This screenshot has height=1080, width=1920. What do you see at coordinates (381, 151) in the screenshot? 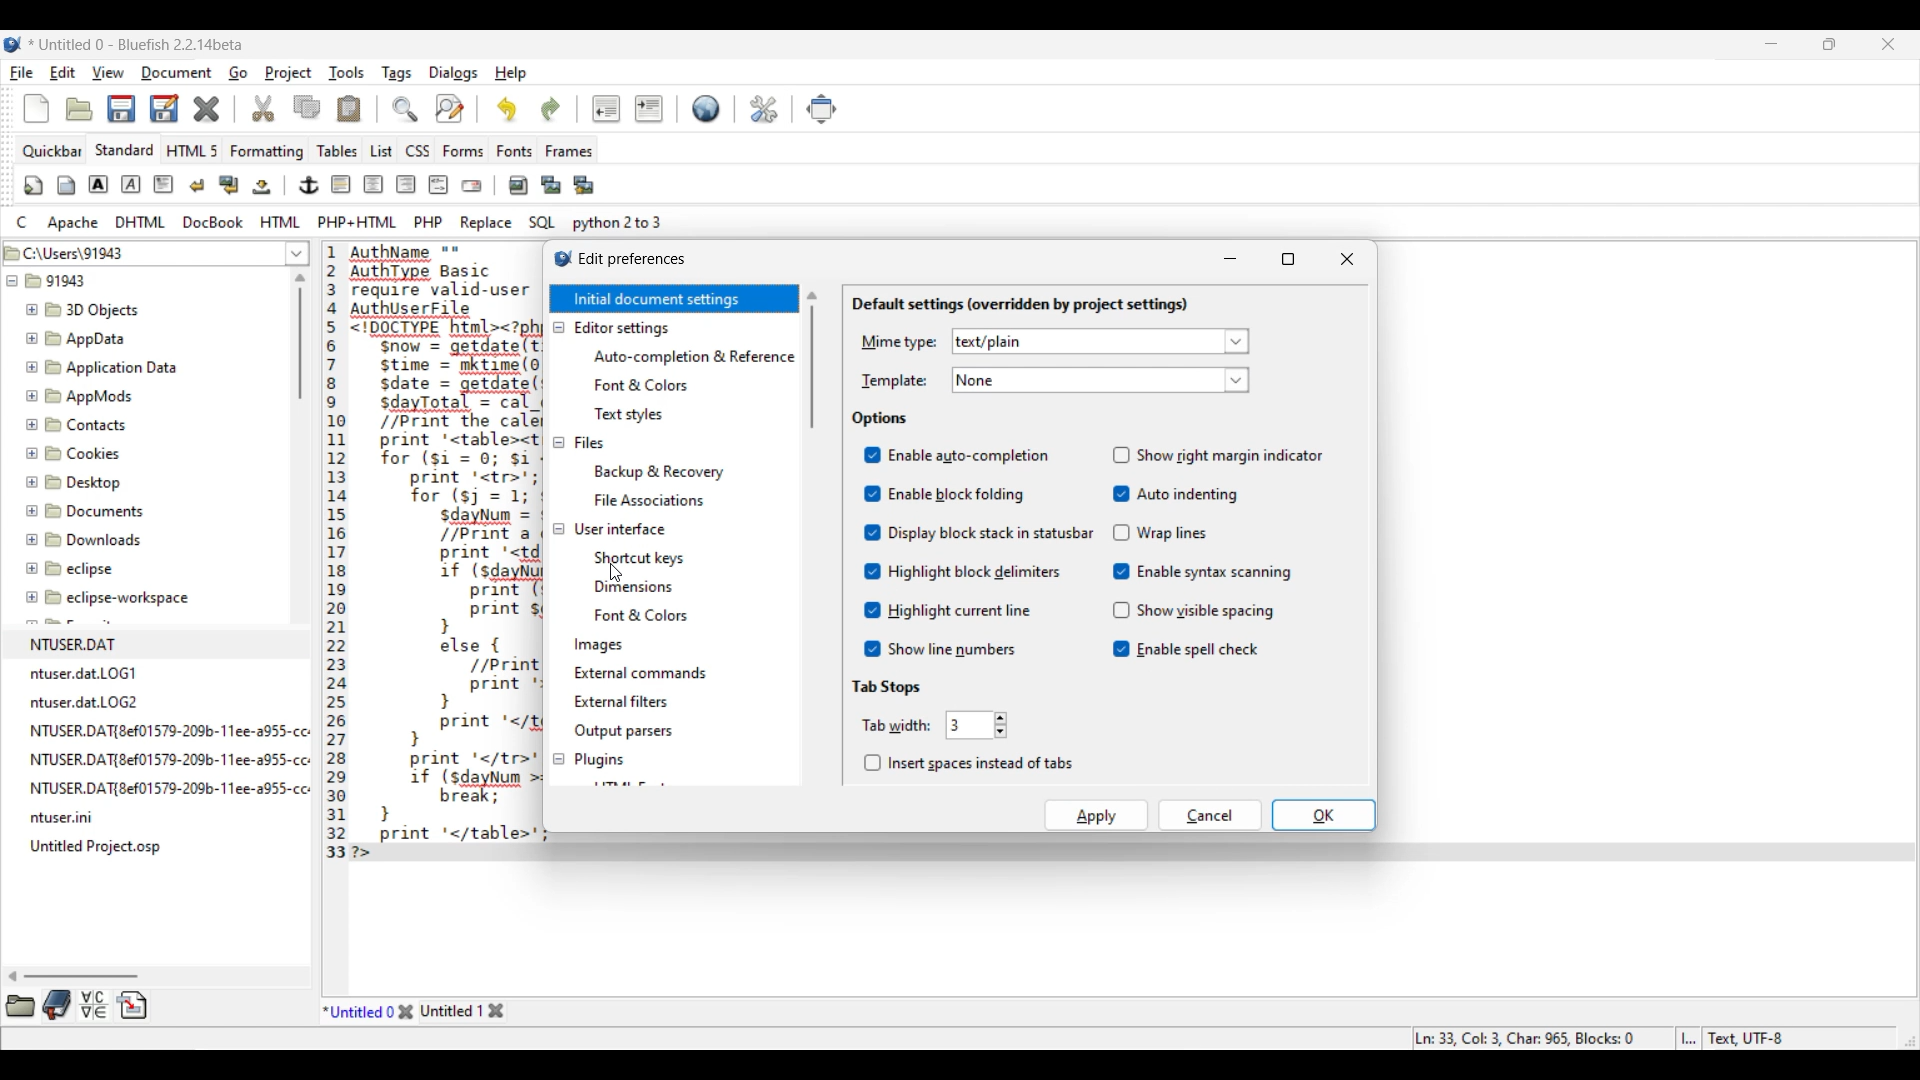
I see `List` at bounding box center [381, 151].